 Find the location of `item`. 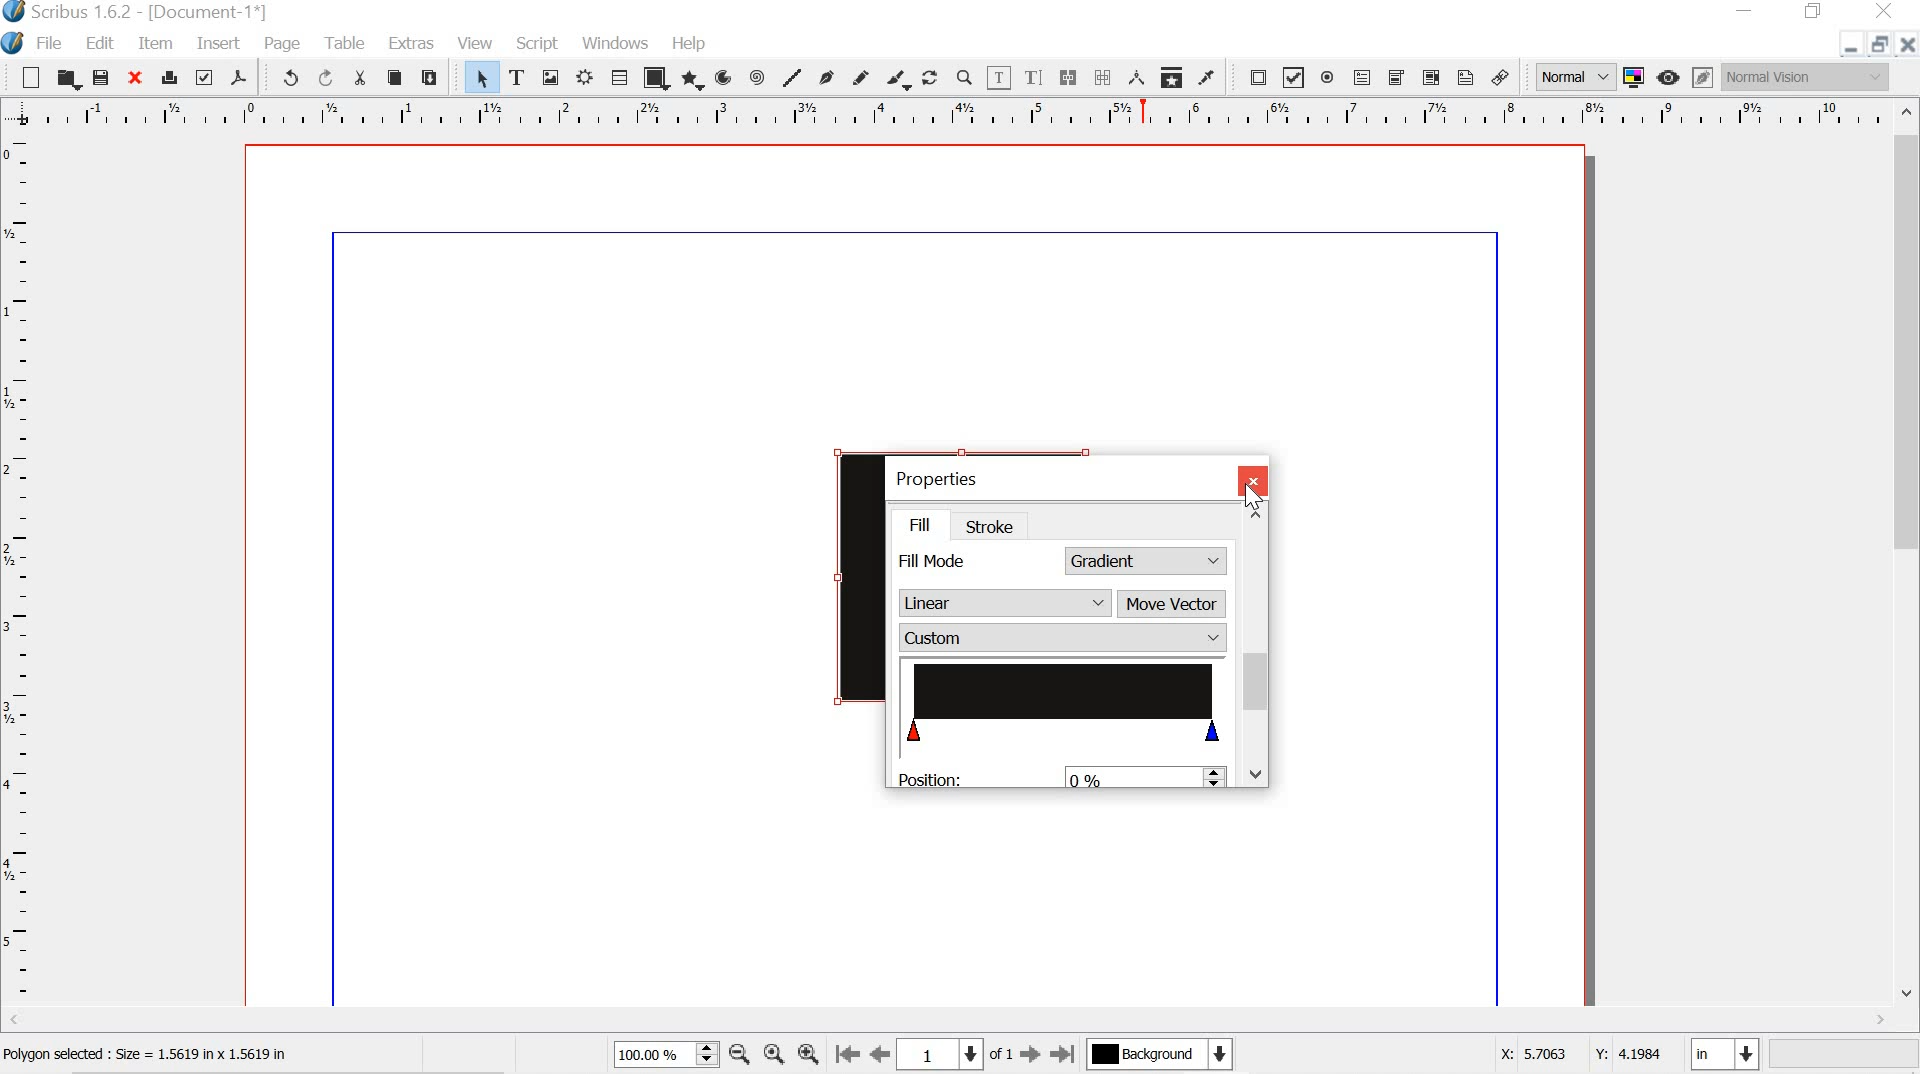

item is located at coordinates (155, 43).